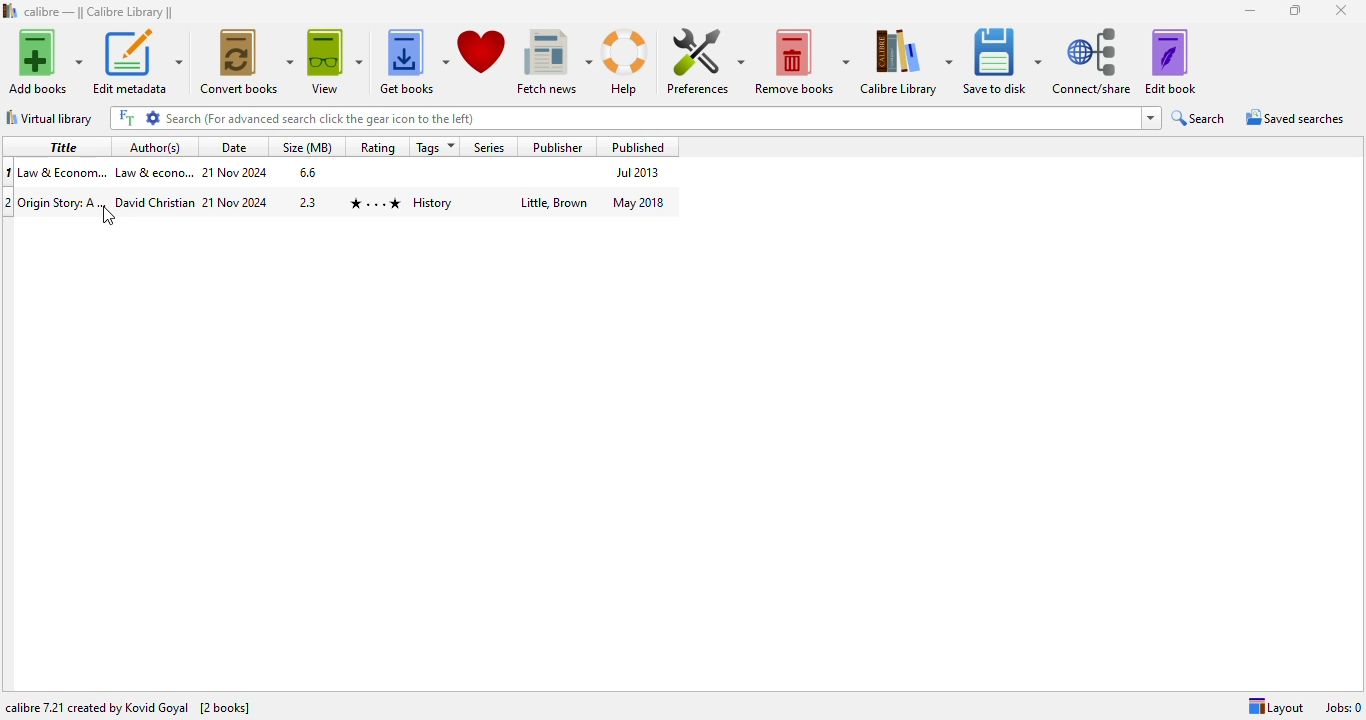 This screenshot has height=720, width=1366. Describe the element at coordinates (377, 147) in the screenshot. I see `rating` at that location.